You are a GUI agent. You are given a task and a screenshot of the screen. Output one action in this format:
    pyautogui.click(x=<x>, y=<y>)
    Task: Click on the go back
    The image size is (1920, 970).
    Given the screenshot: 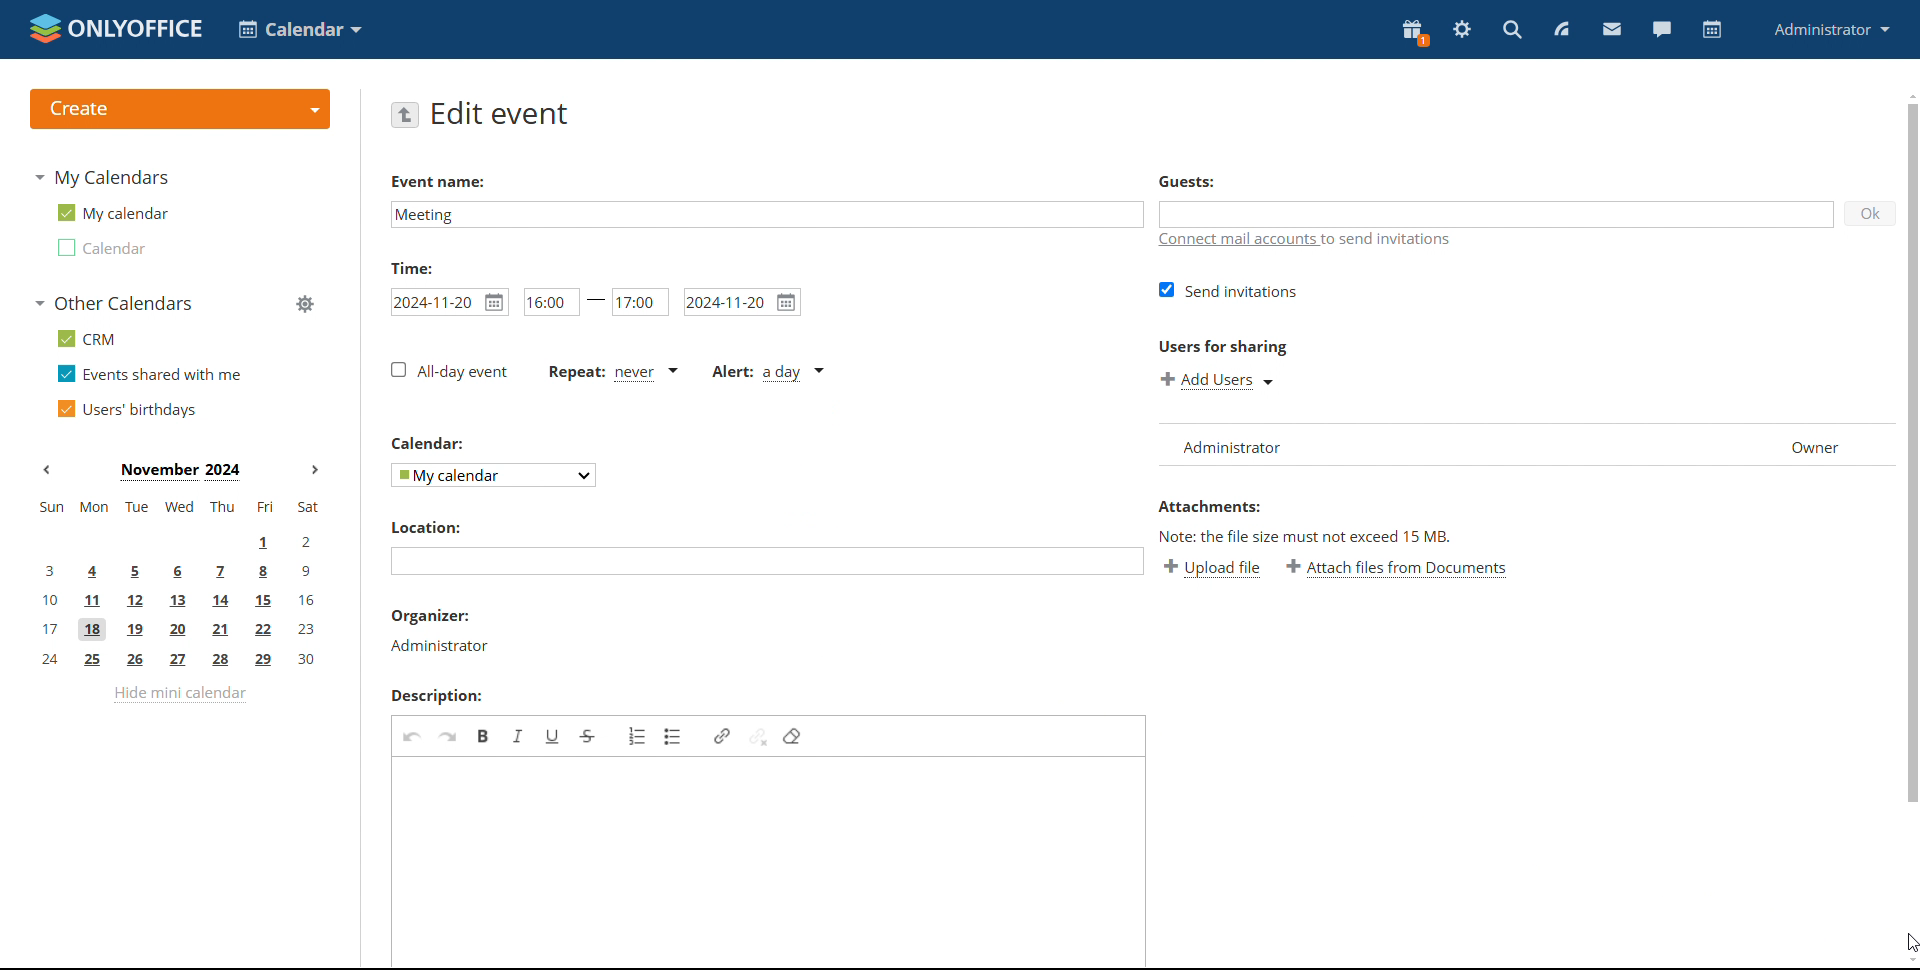 What is the action you would take?
    pyautogui.click(x=404, y=116)
    